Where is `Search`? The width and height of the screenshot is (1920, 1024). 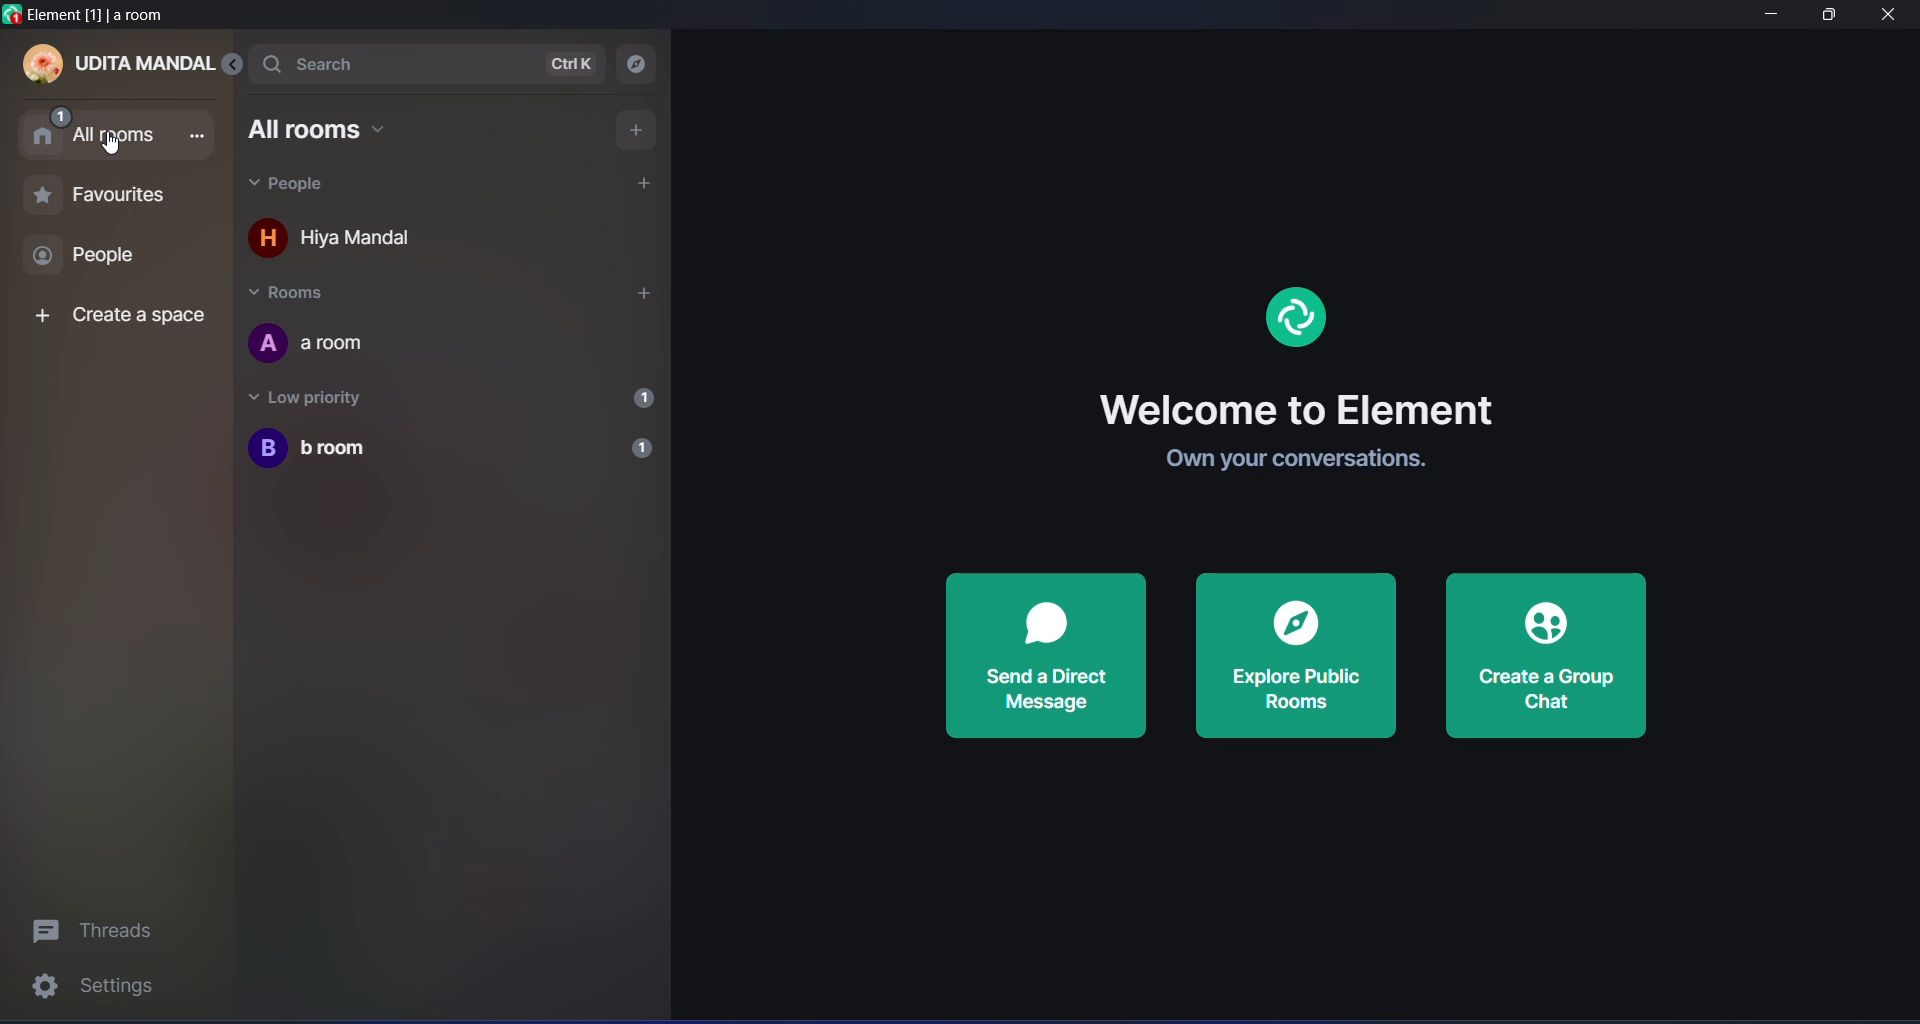 Search is located at coordinates (338, 62).